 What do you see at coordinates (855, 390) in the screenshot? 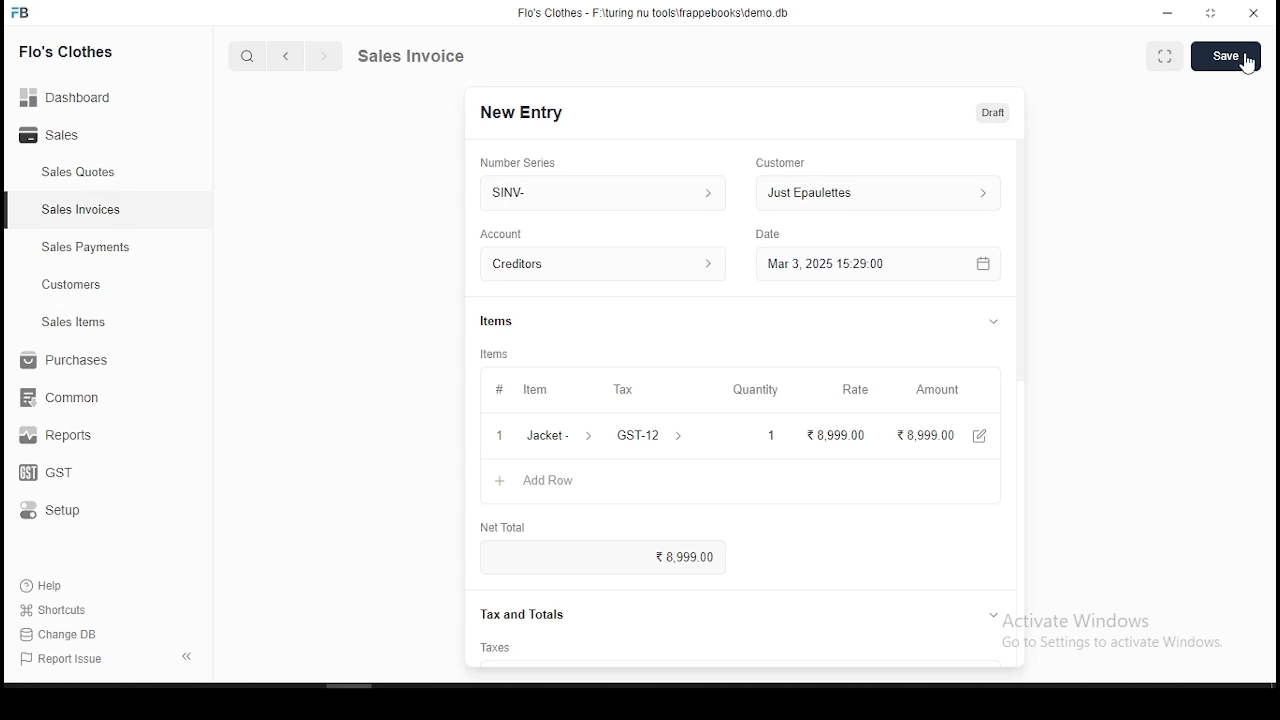
I see `rate` at bounding box center [855, 390].